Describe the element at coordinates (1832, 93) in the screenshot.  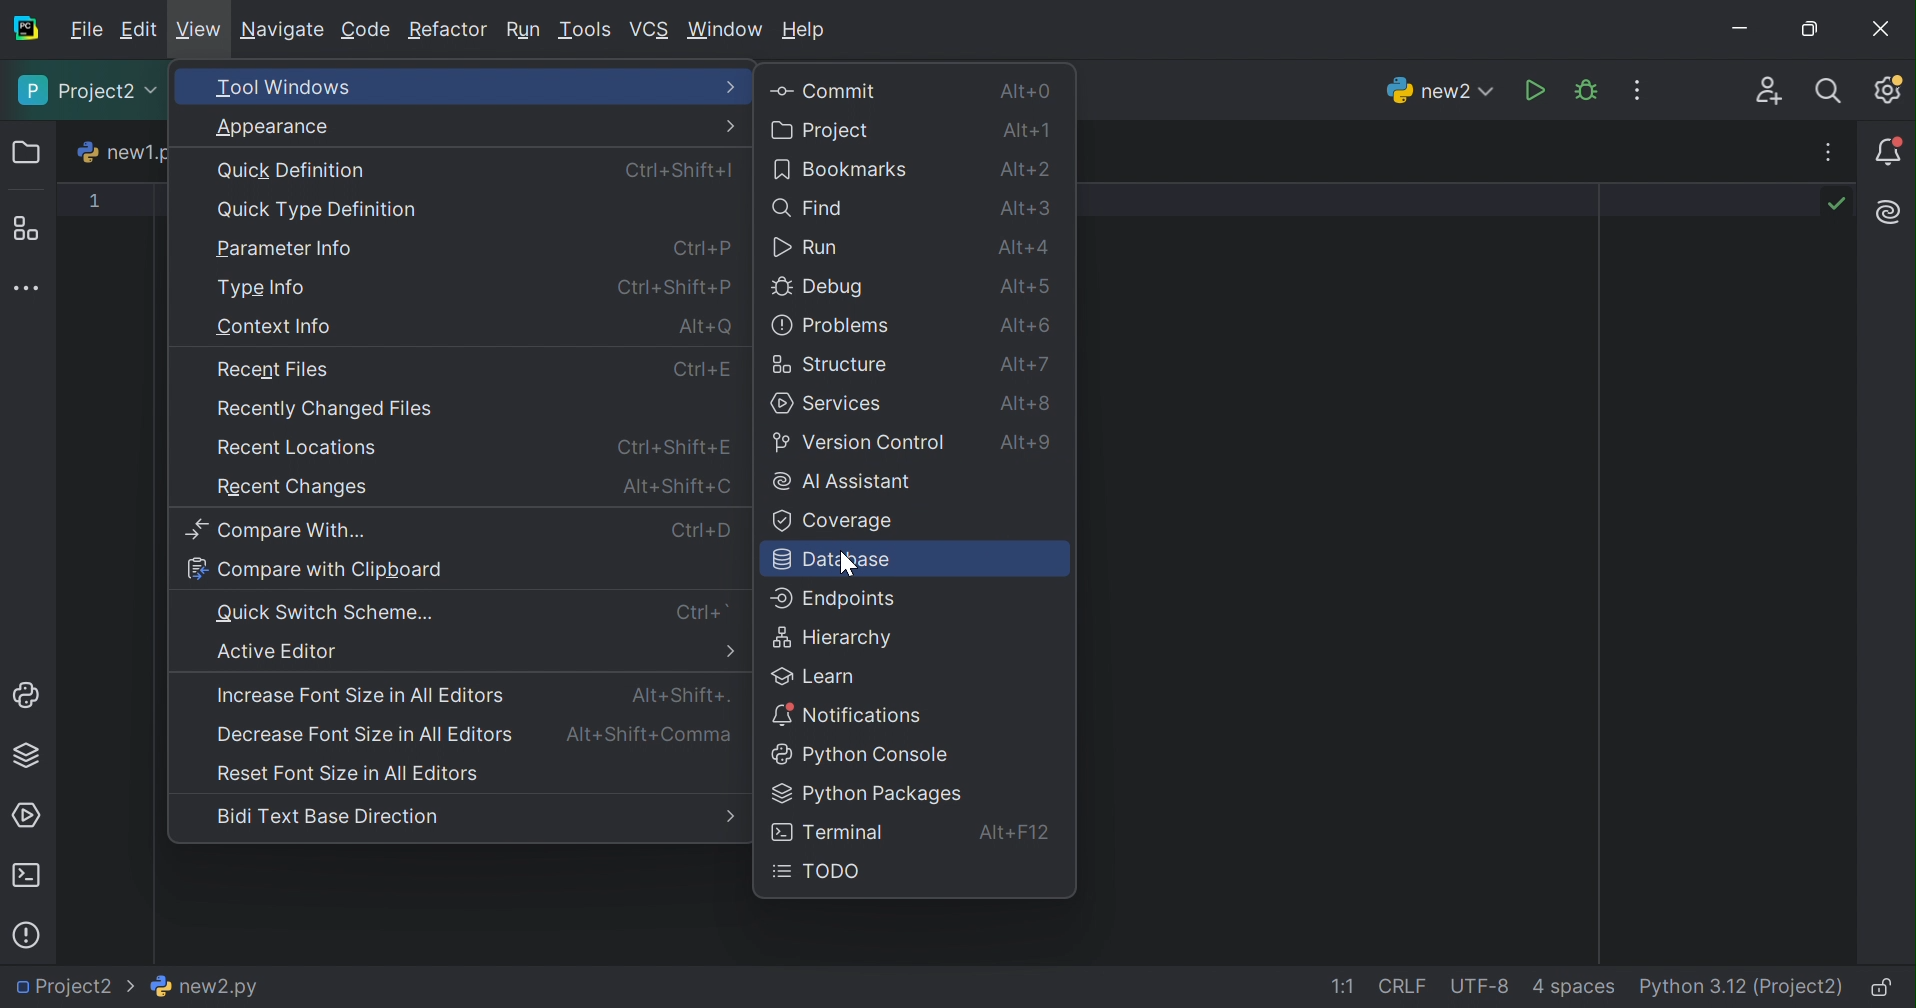
I see `Search everywhere` at that location.